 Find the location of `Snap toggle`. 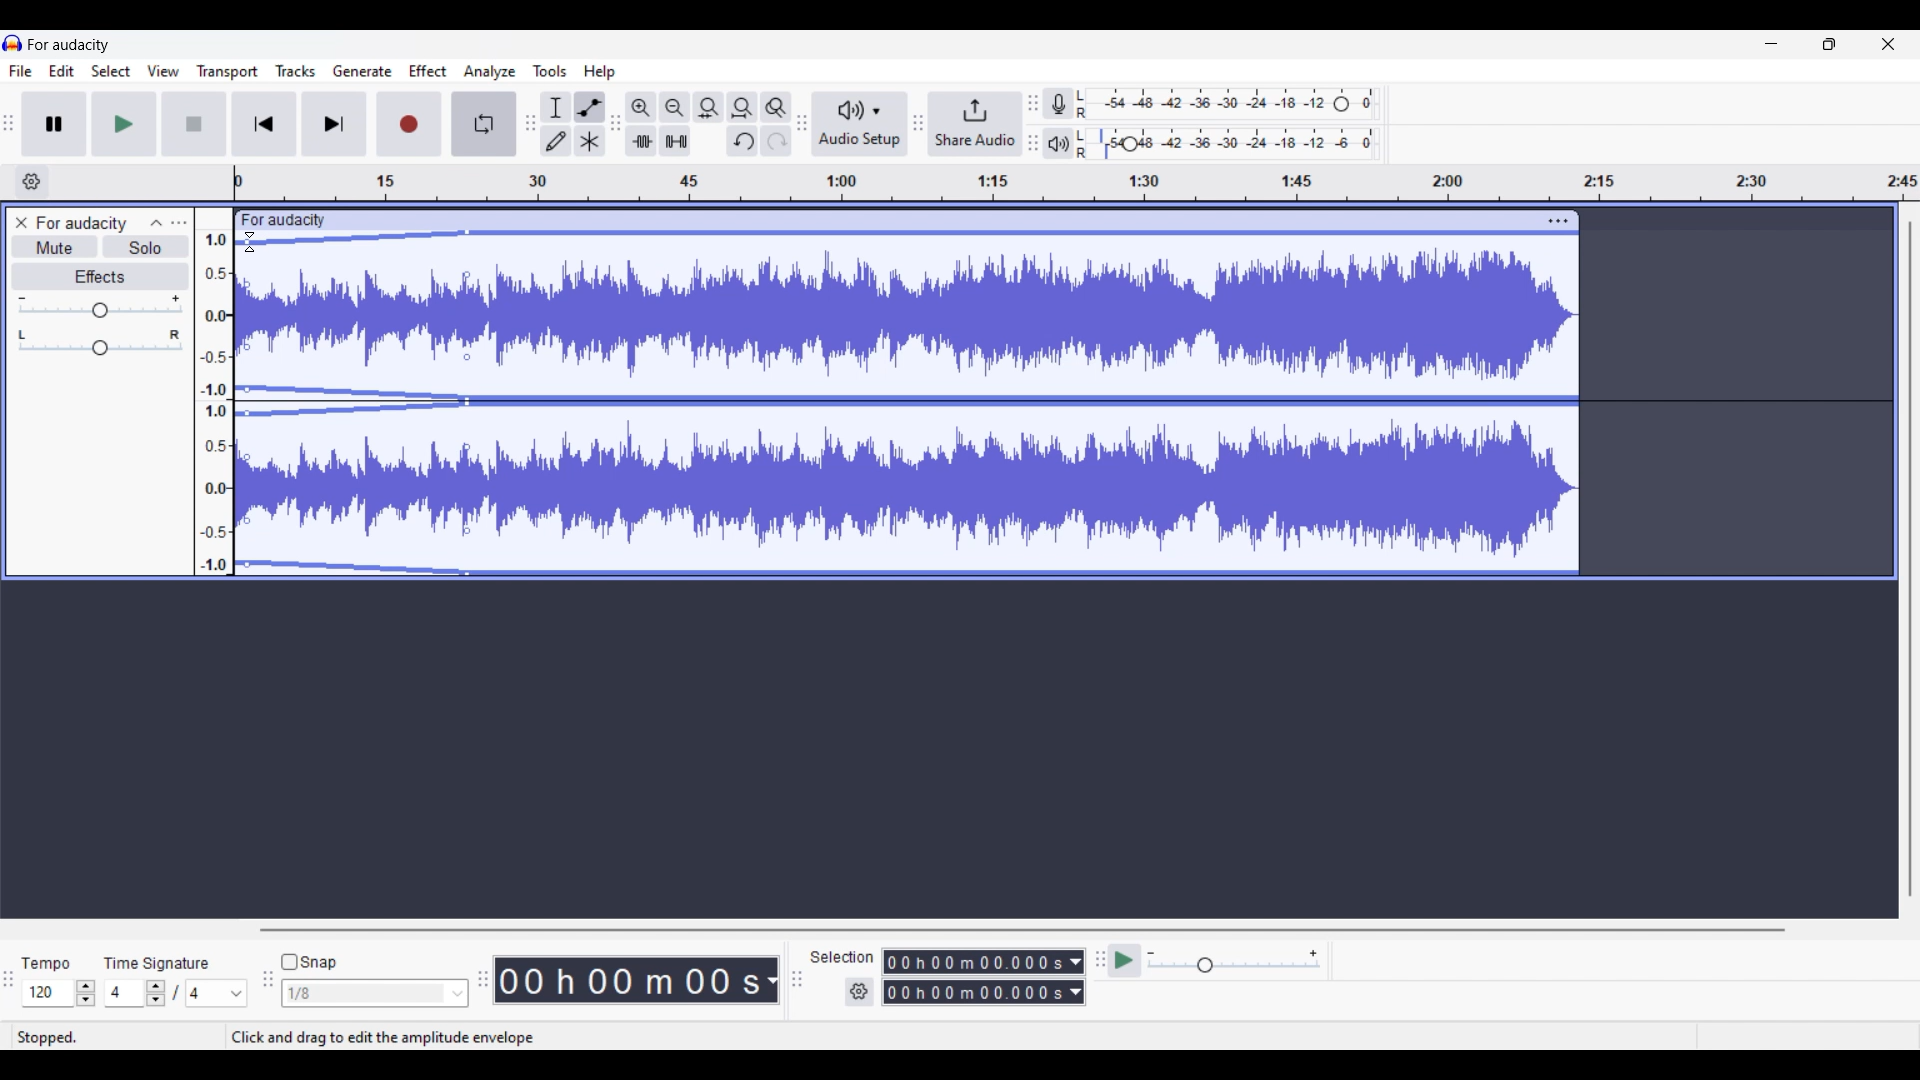

Snap toggle is located at coordinates (308, 962).